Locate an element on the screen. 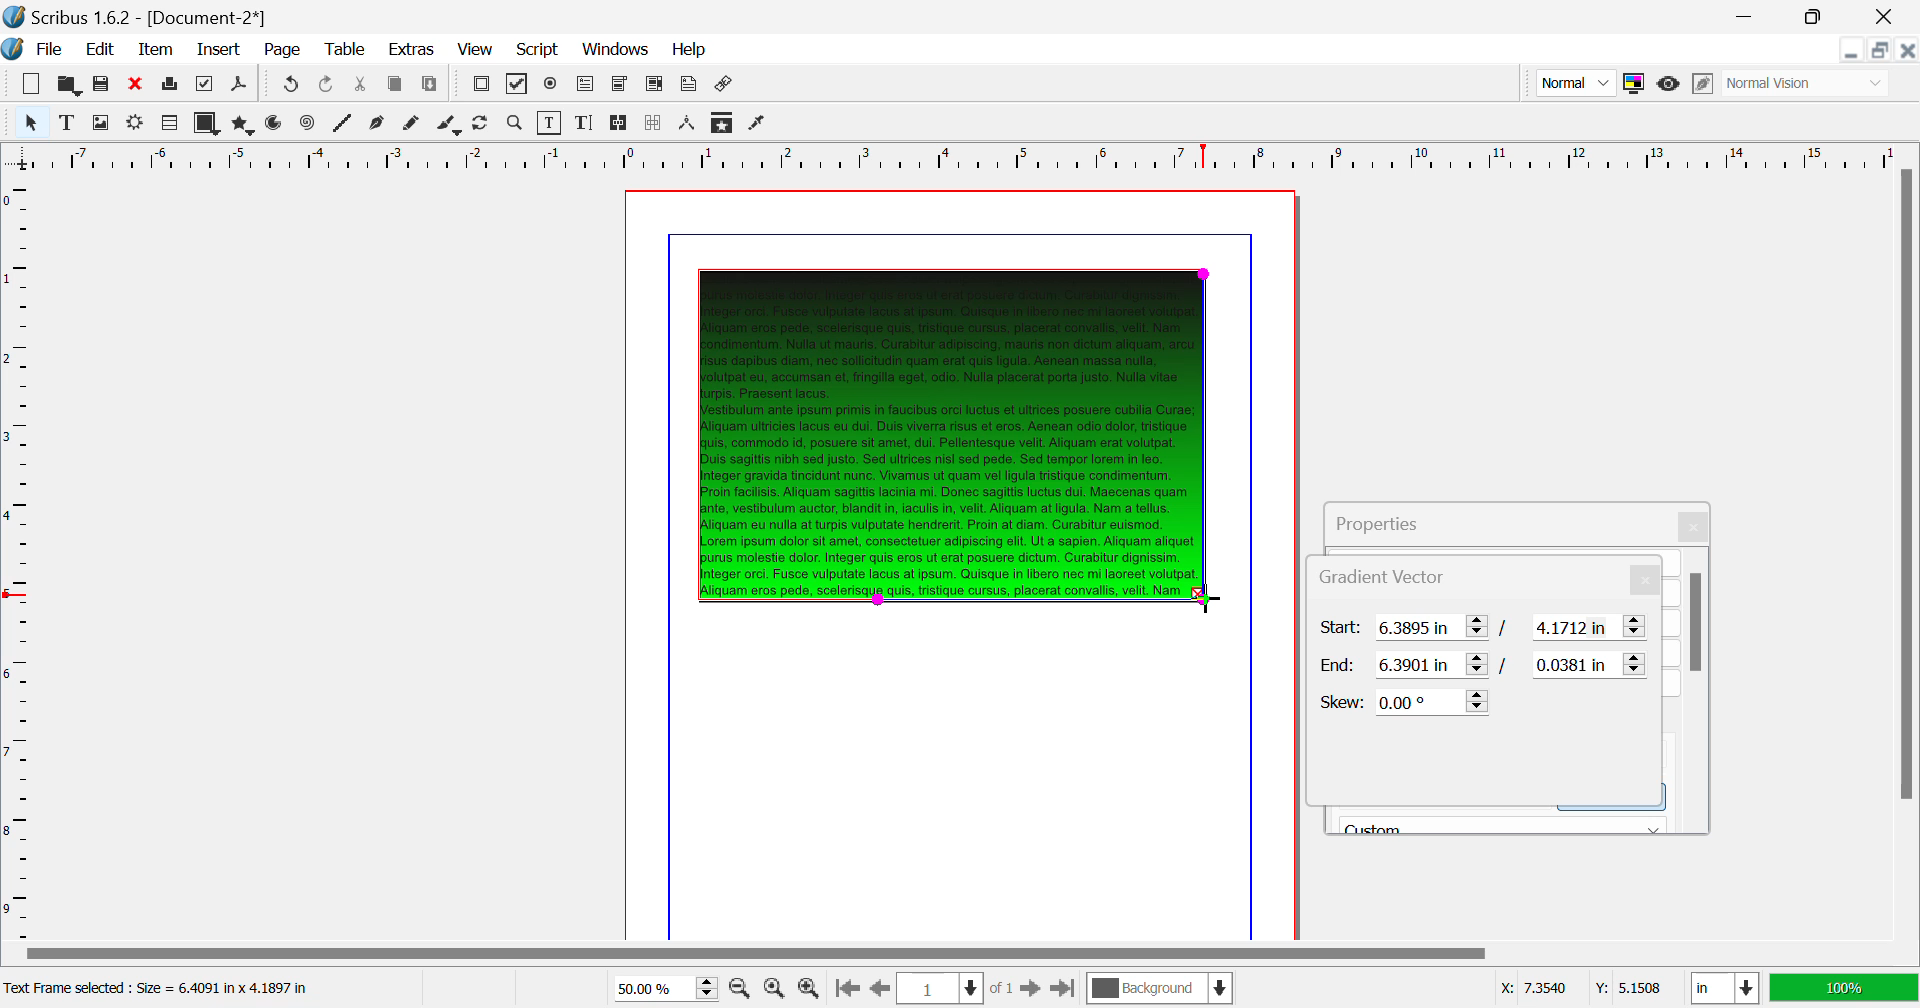  Gradient Vector End is located at coordinates (1486, 665).